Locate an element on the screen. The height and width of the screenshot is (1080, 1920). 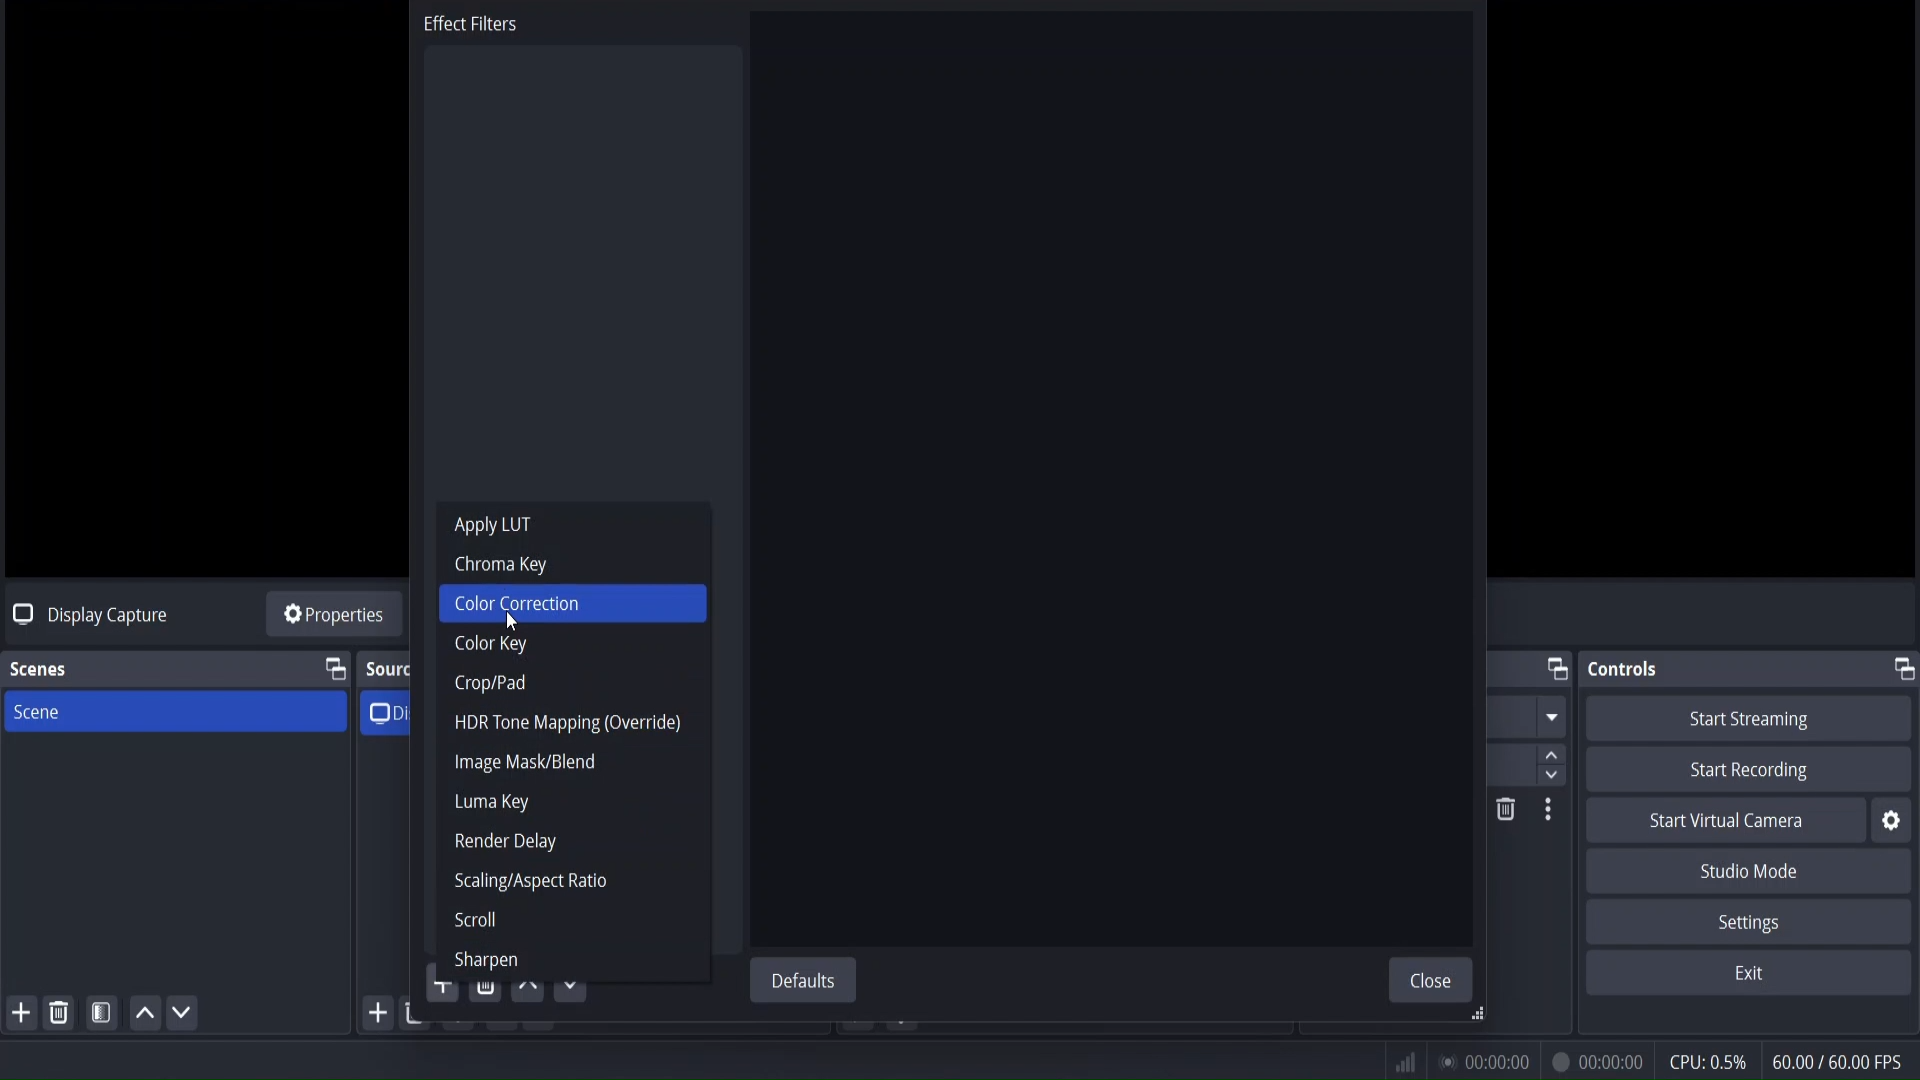
display capture is located at coordinates (395, 711).